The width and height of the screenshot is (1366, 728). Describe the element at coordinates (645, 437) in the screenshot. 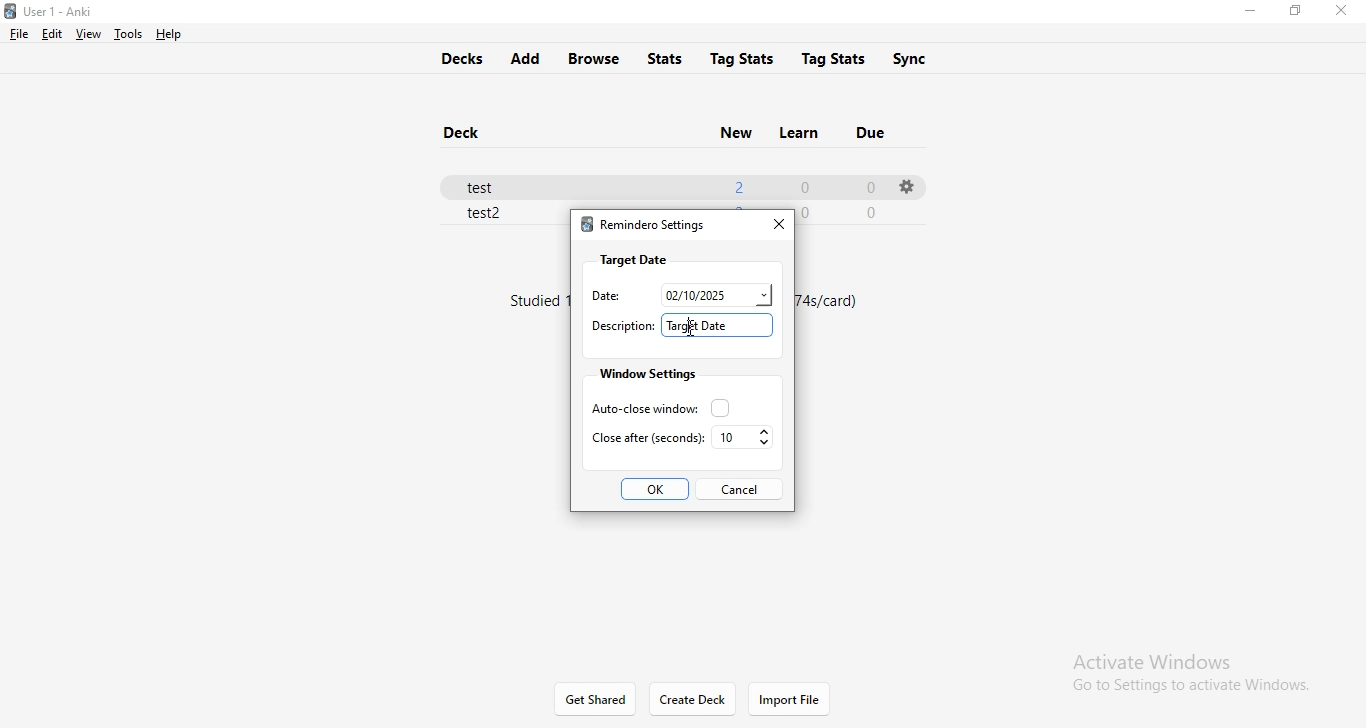

I see `close after seconds` at that location.